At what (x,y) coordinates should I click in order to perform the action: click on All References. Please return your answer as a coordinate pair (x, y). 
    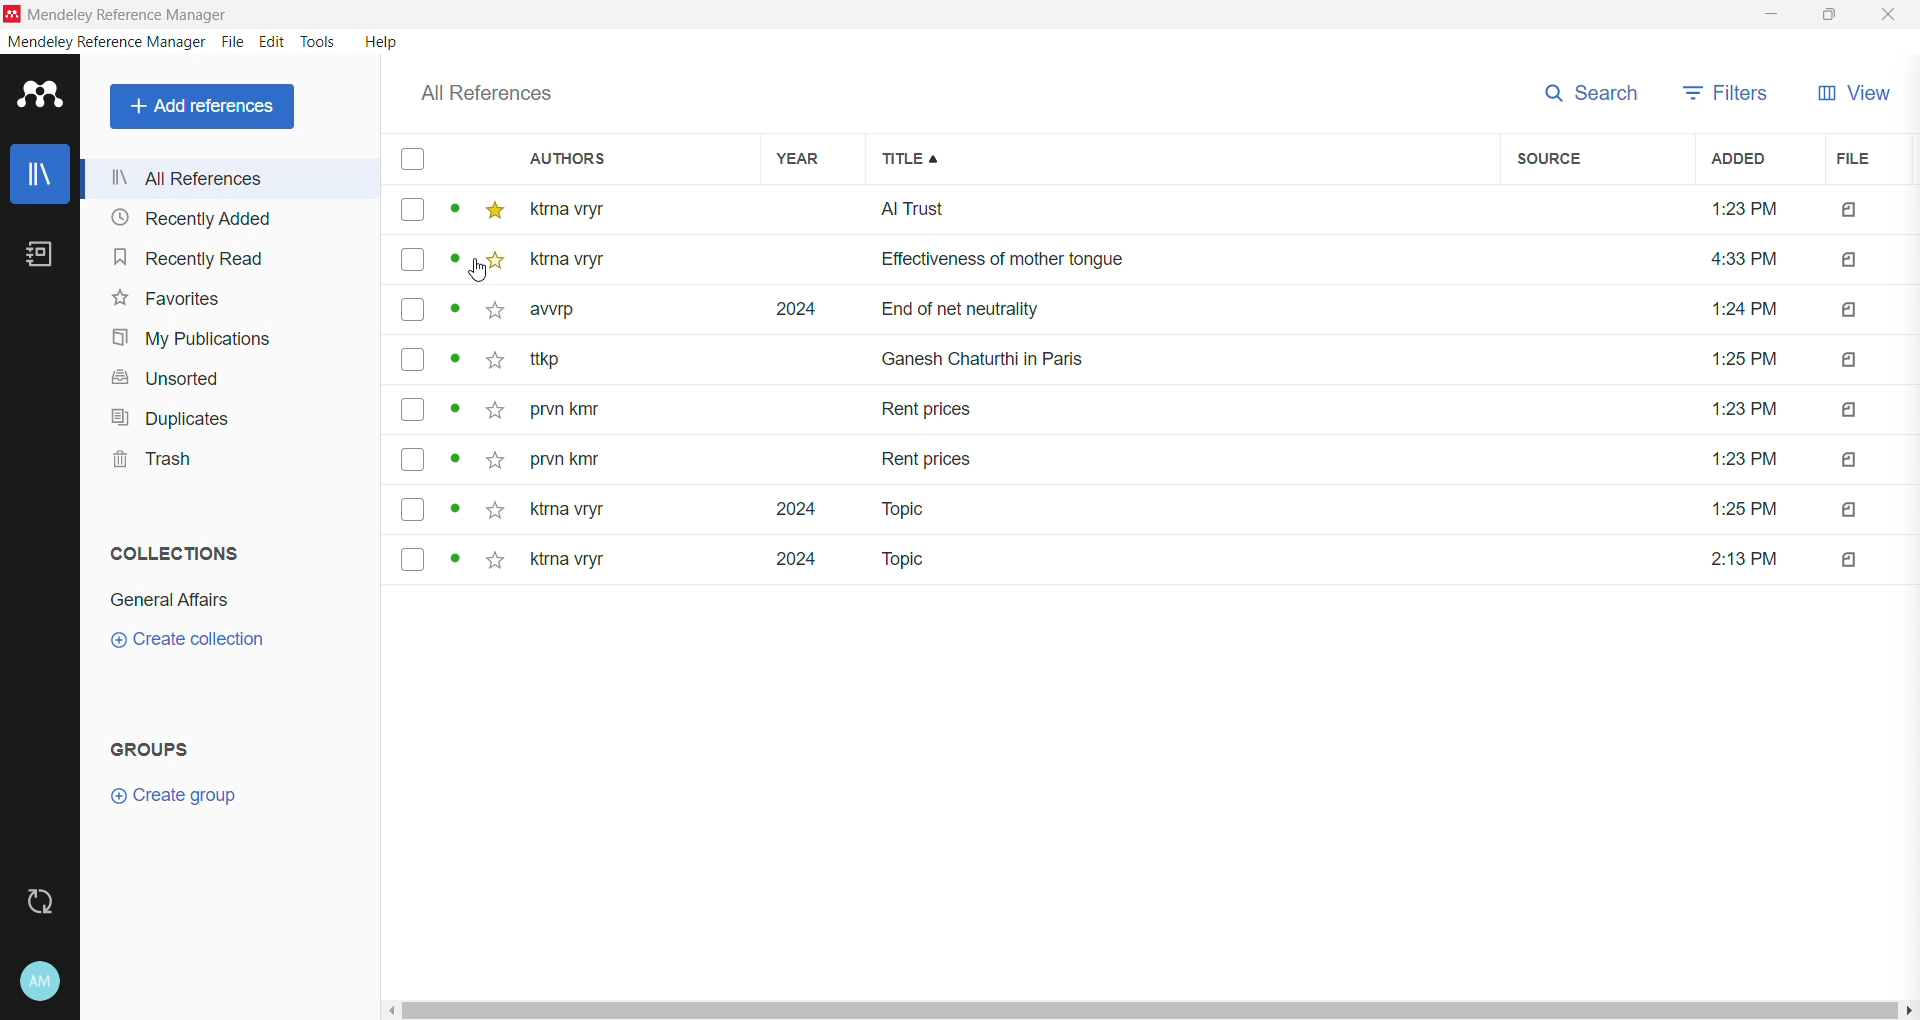
    Looking at the image, I should click on (487, 94).